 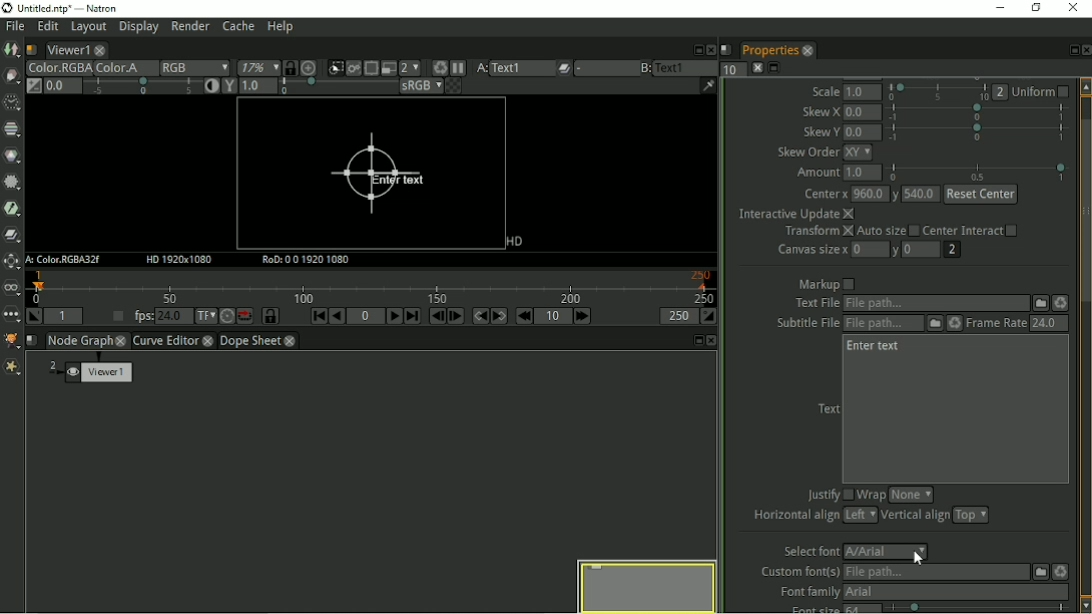 What do you see at coordinates (1038, 571) in the screenshot?
I see `Custom` at bounding box center [1038, 571].